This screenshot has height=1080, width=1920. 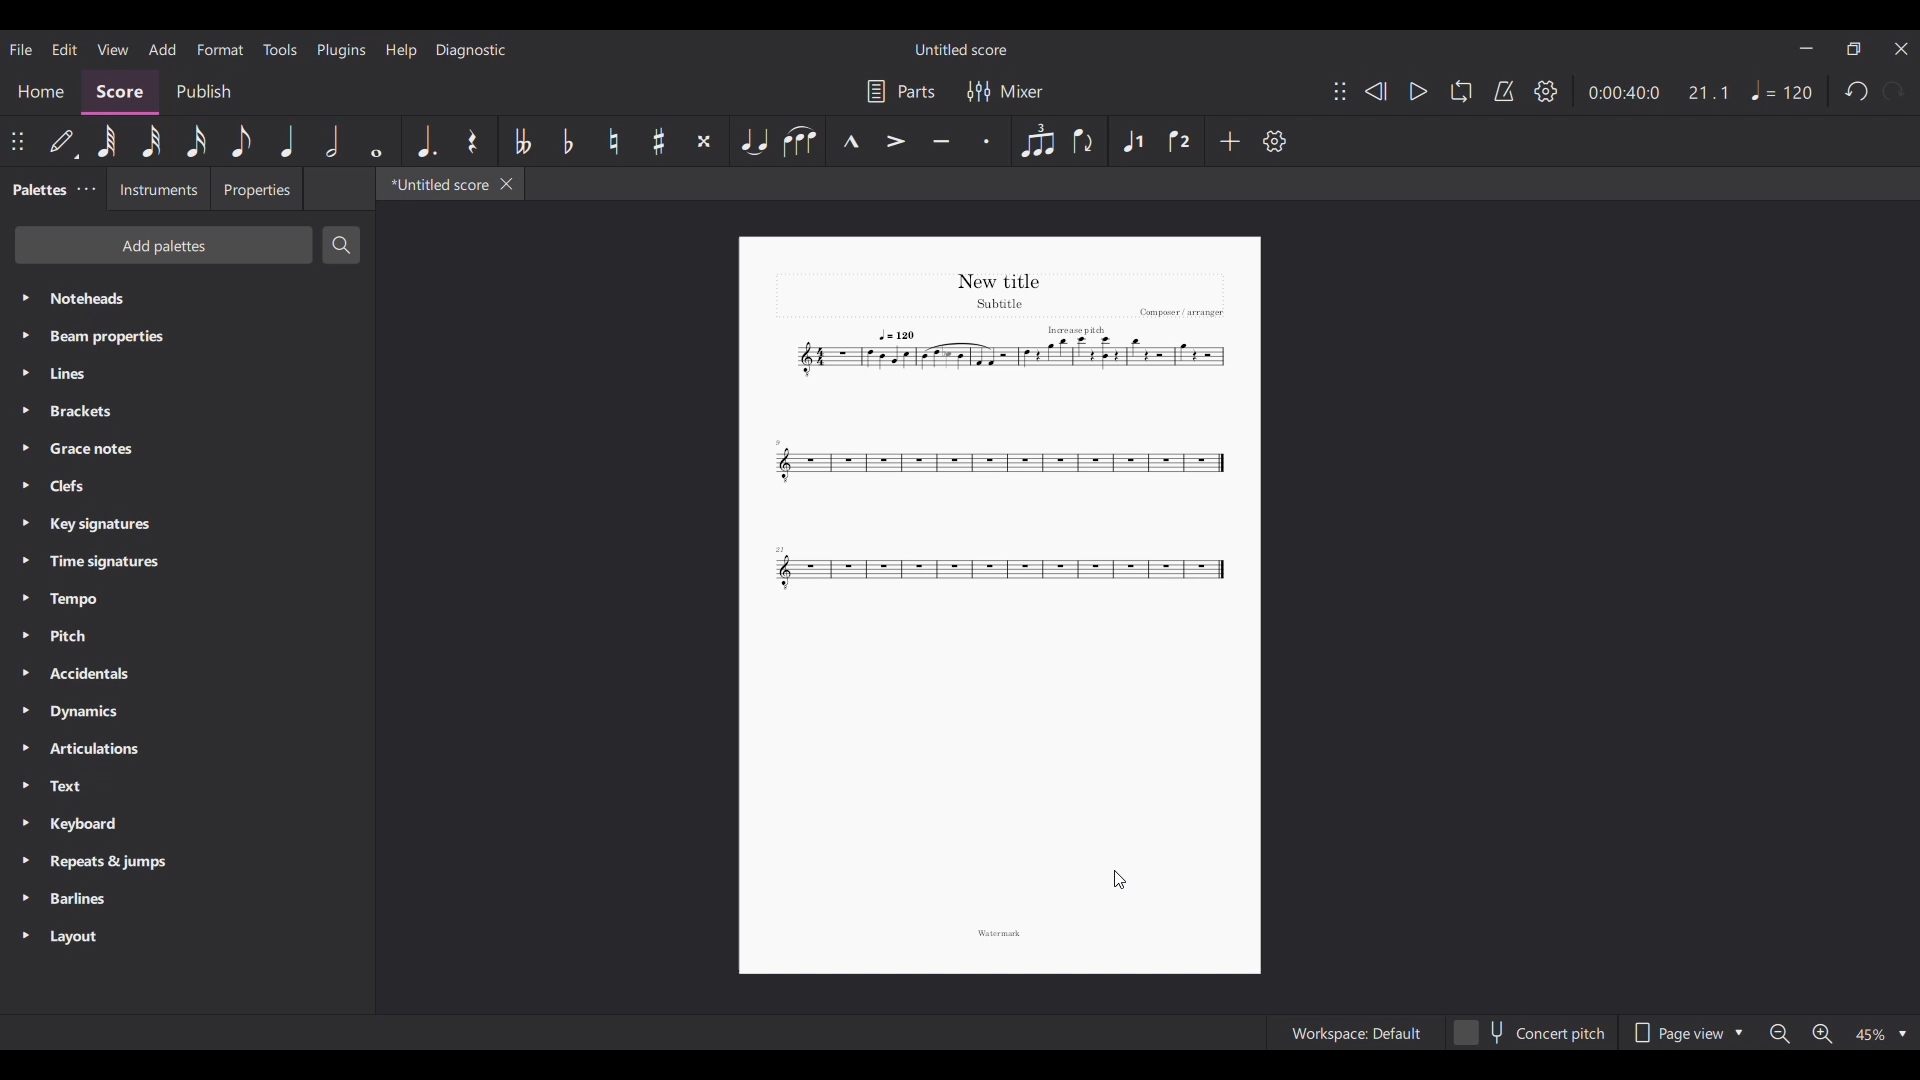 What do you see at coordinates (1003, 435) in the screenshot?
I see `Current score` at bounding box center [1003, 435].